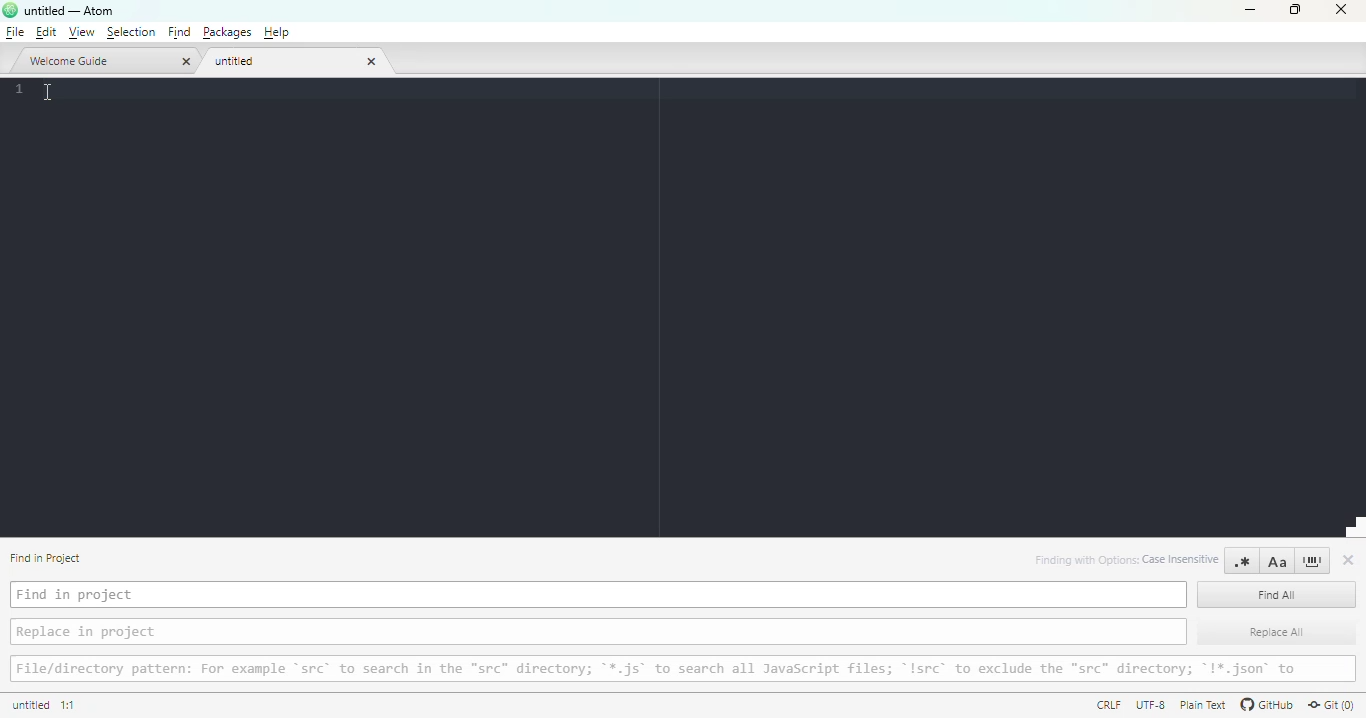 The image size is (1366, 718). Describe the element at coordinates (1333, 705) in the screenshot. I see `git(0)` at that location.